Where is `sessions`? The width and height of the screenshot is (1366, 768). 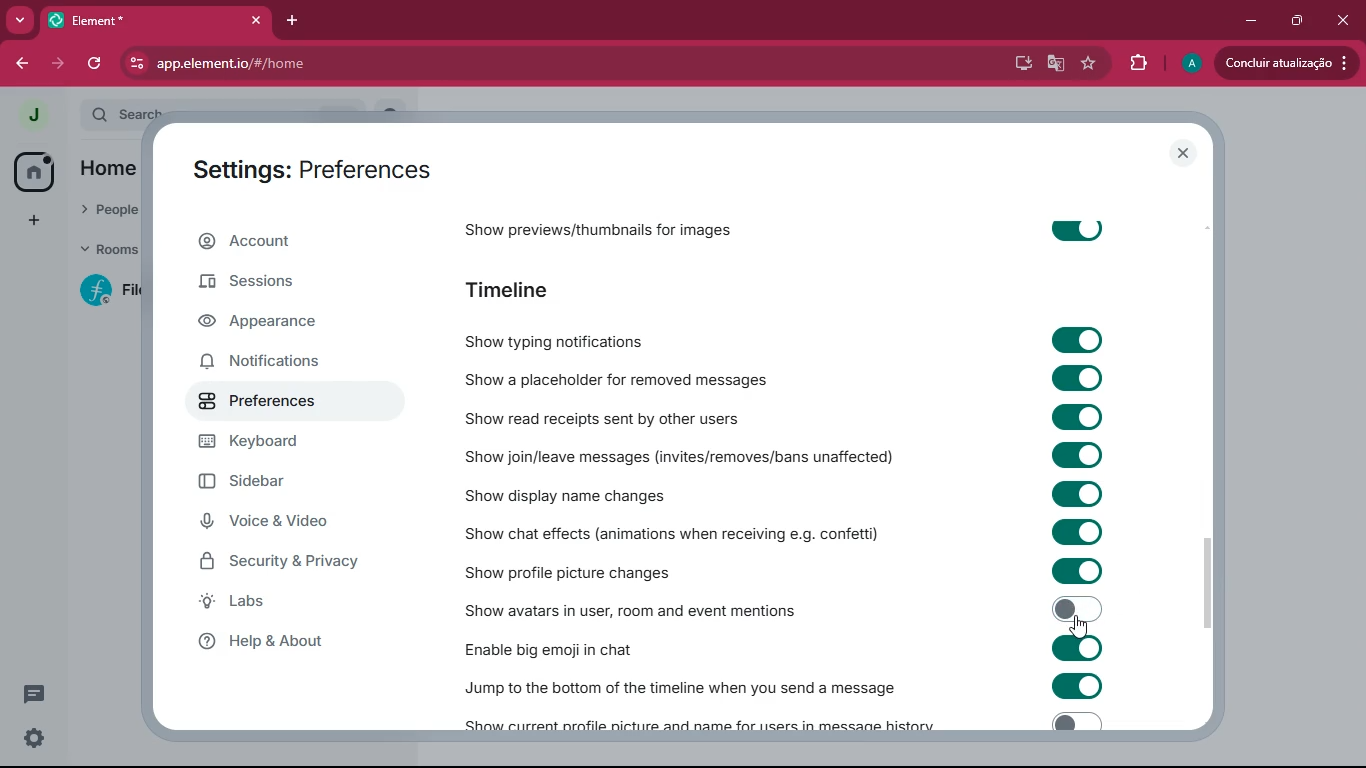 sessions is located at coordinates (300, 287).